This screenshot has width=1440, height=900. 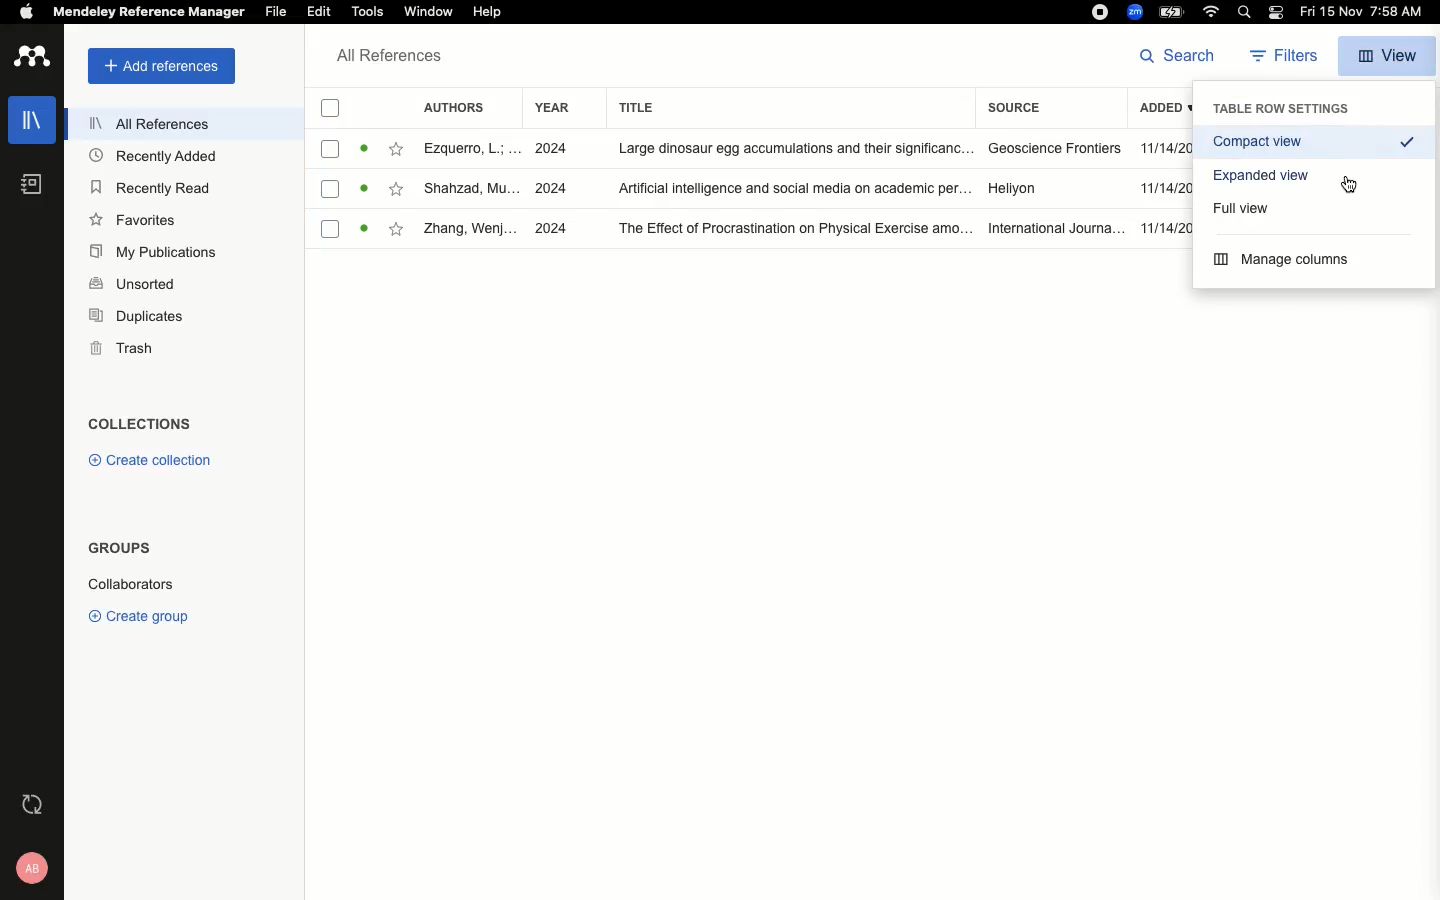 What do you see at coordinates (1275, 14) in the screenshot?
I see `Notification` at bounding box center [1275, 14].